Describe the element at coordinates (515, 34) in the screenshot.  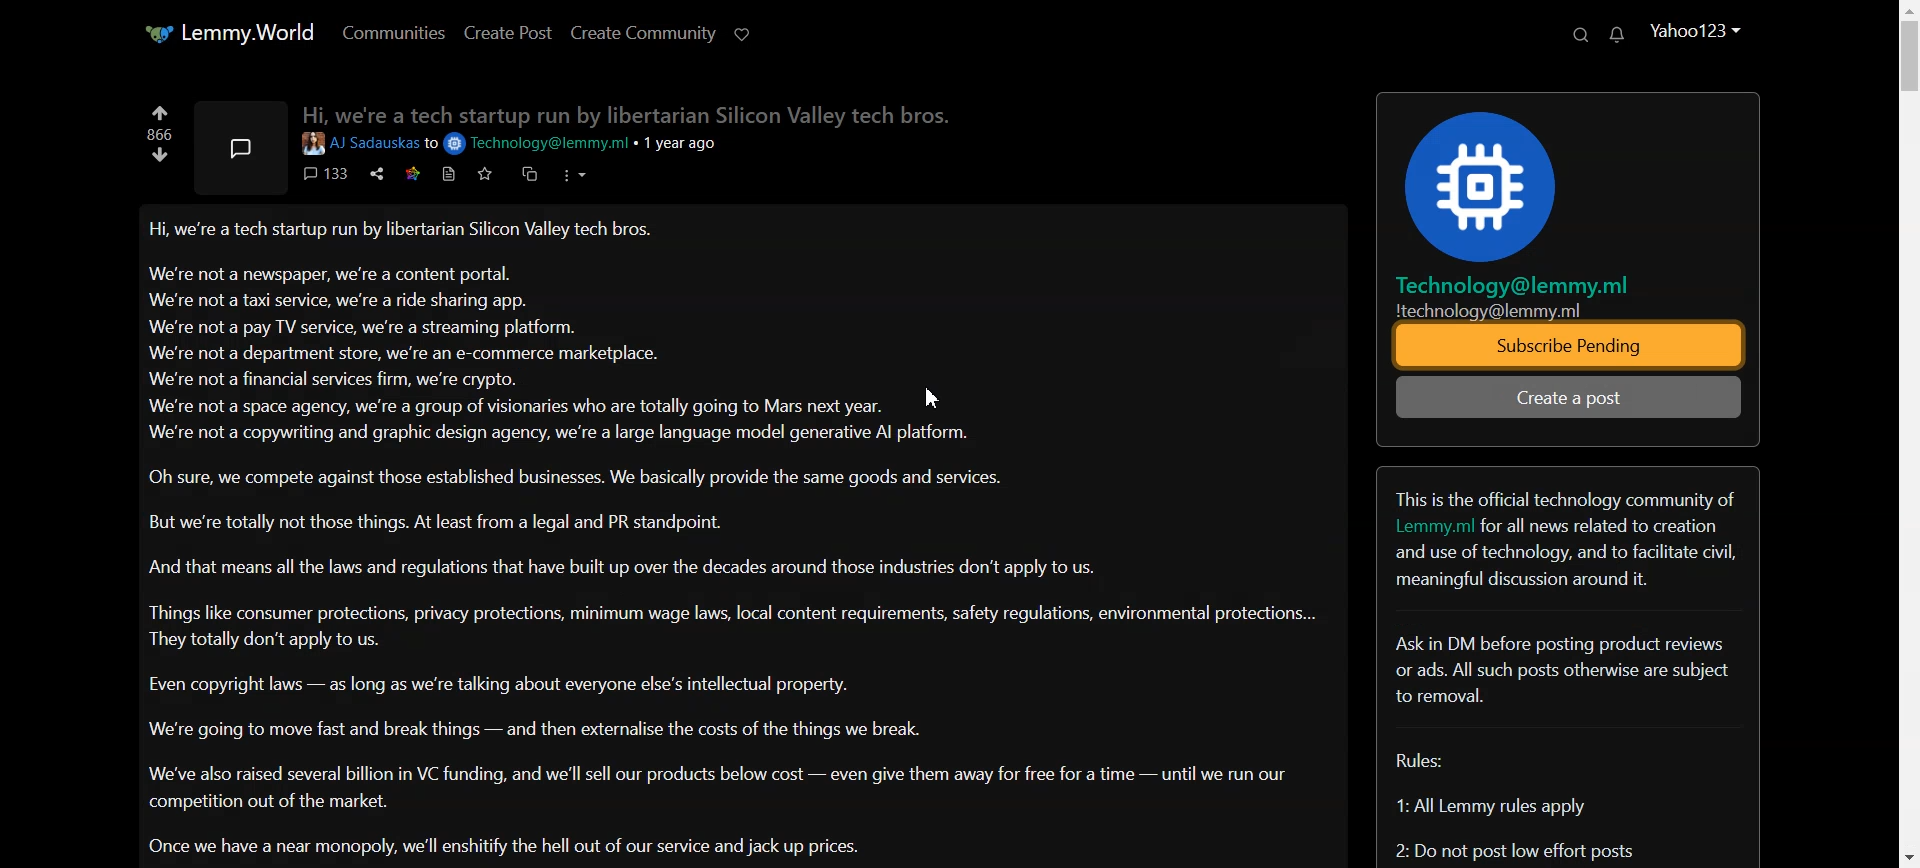
I see `Create Post` at that location.